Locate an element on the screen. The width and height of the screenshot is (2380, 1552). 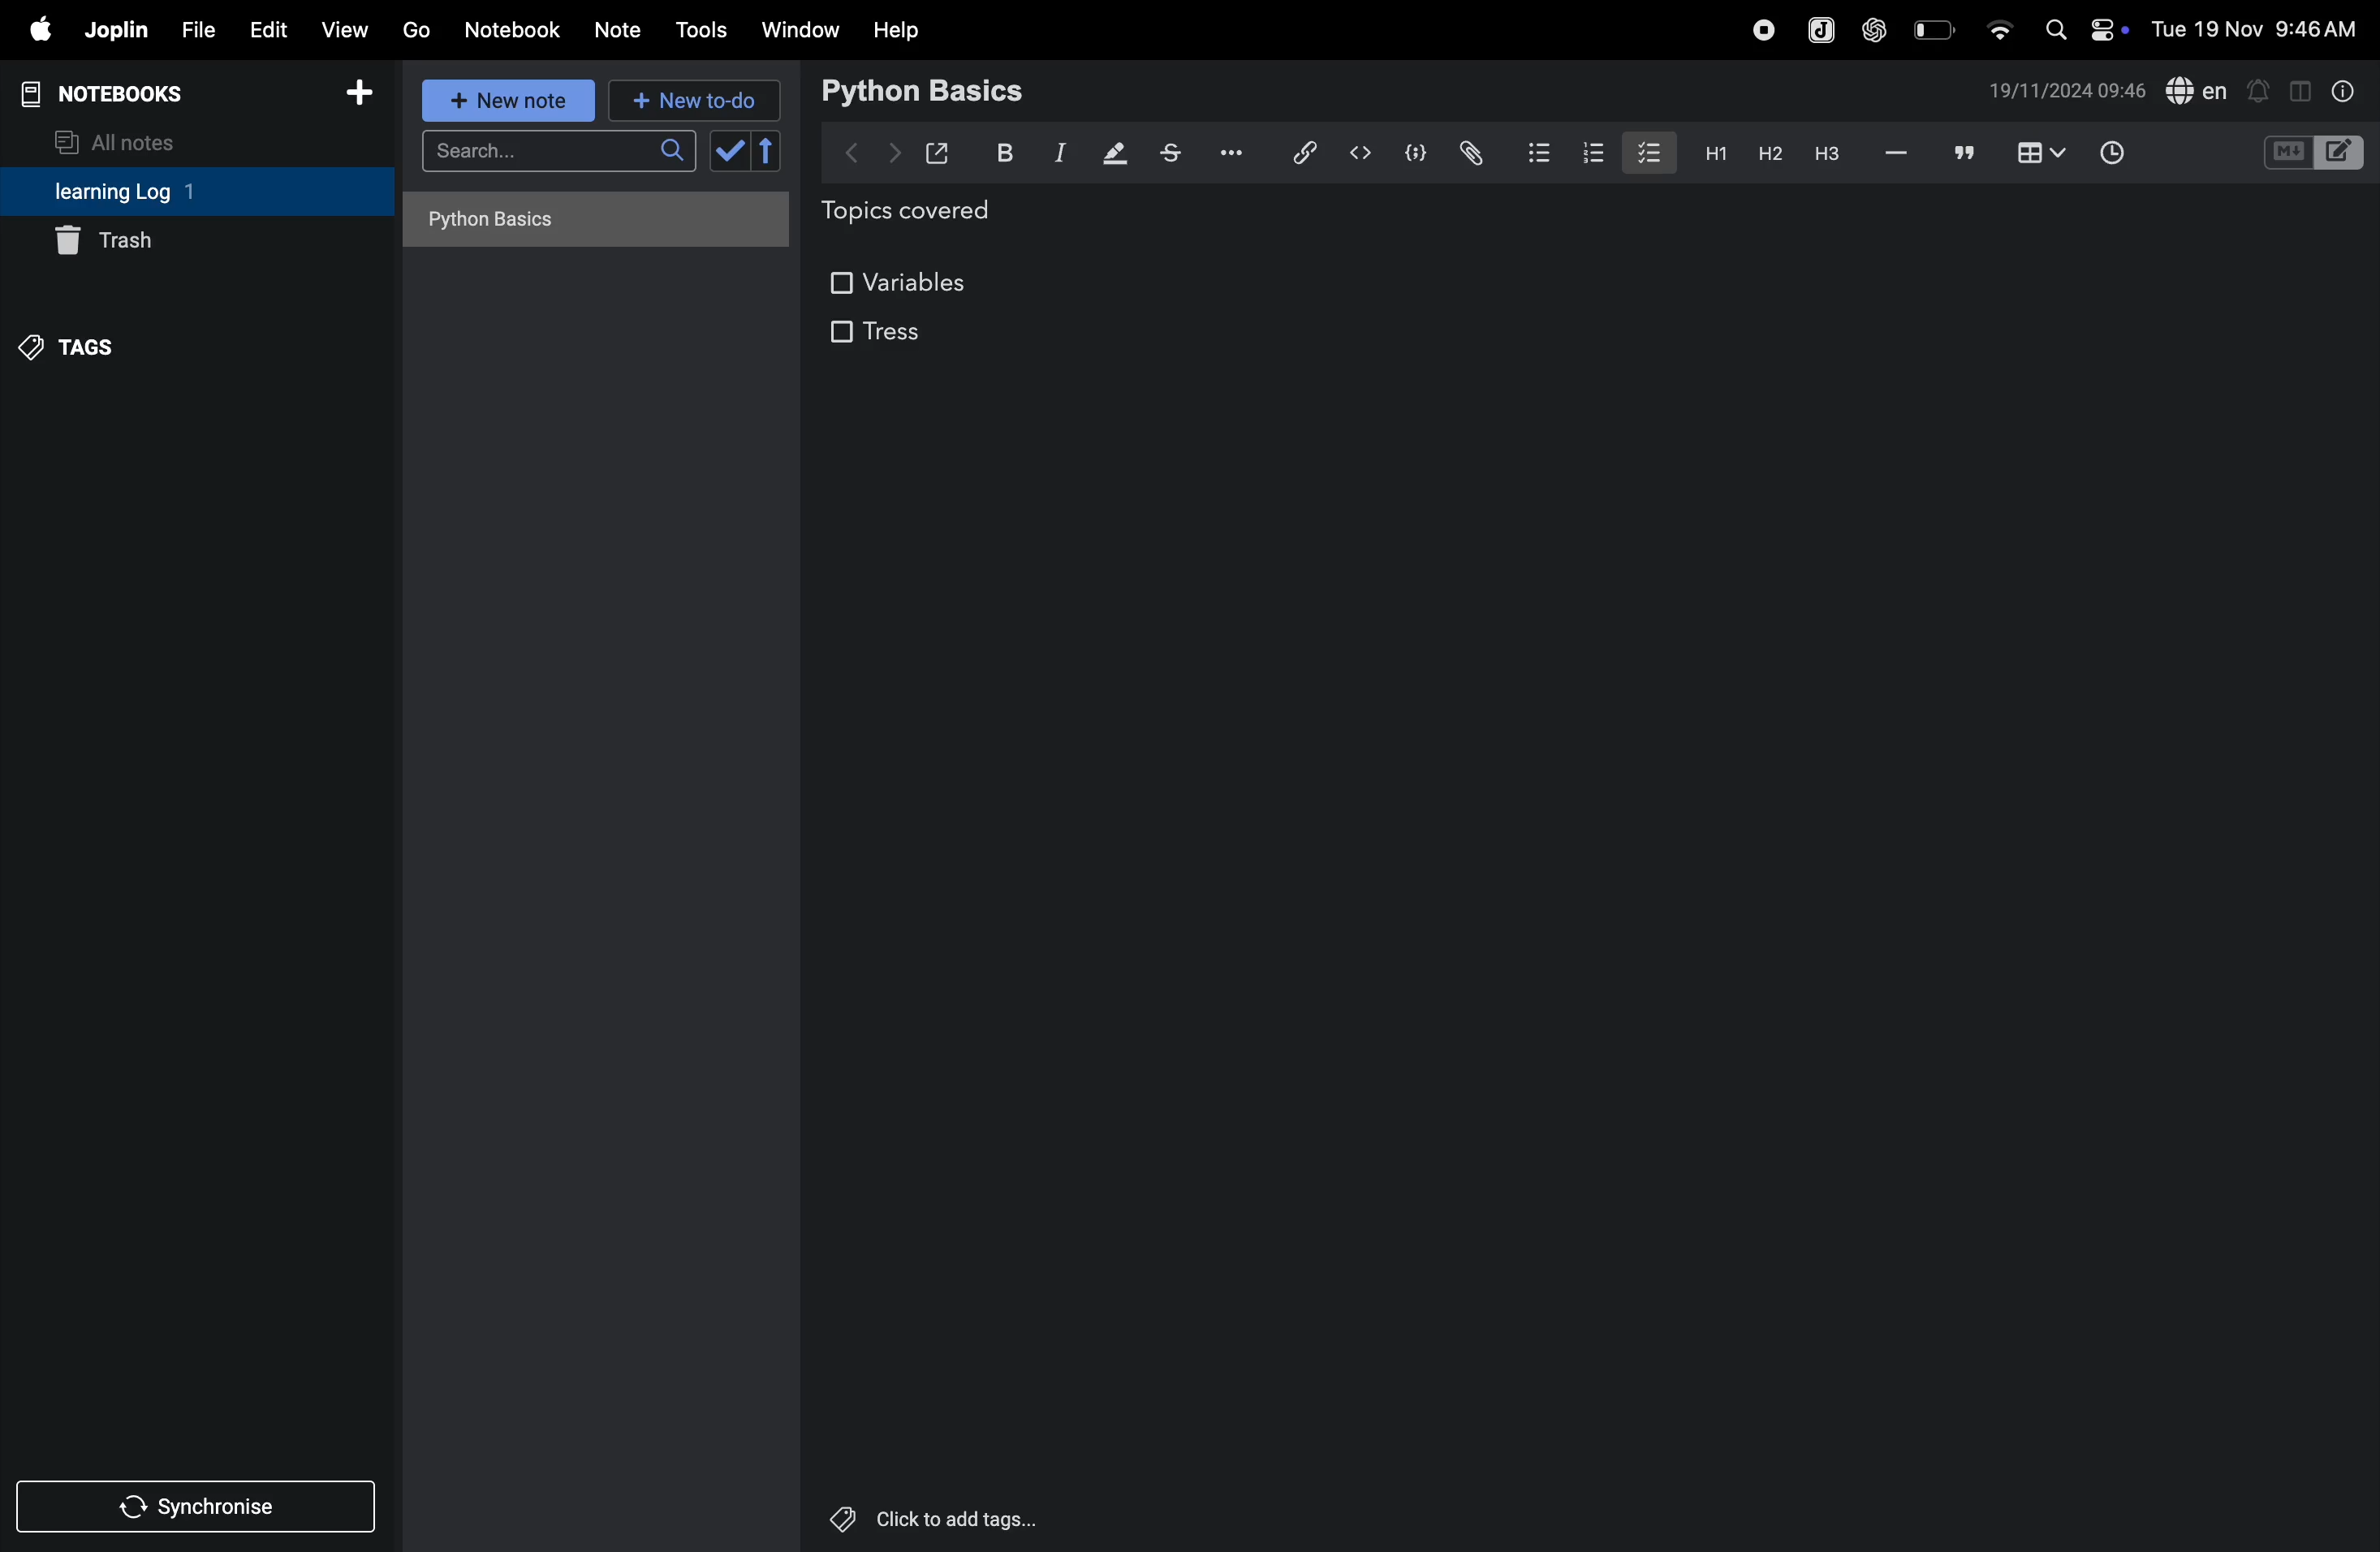
joplin is located at coordinates (1818, 29).